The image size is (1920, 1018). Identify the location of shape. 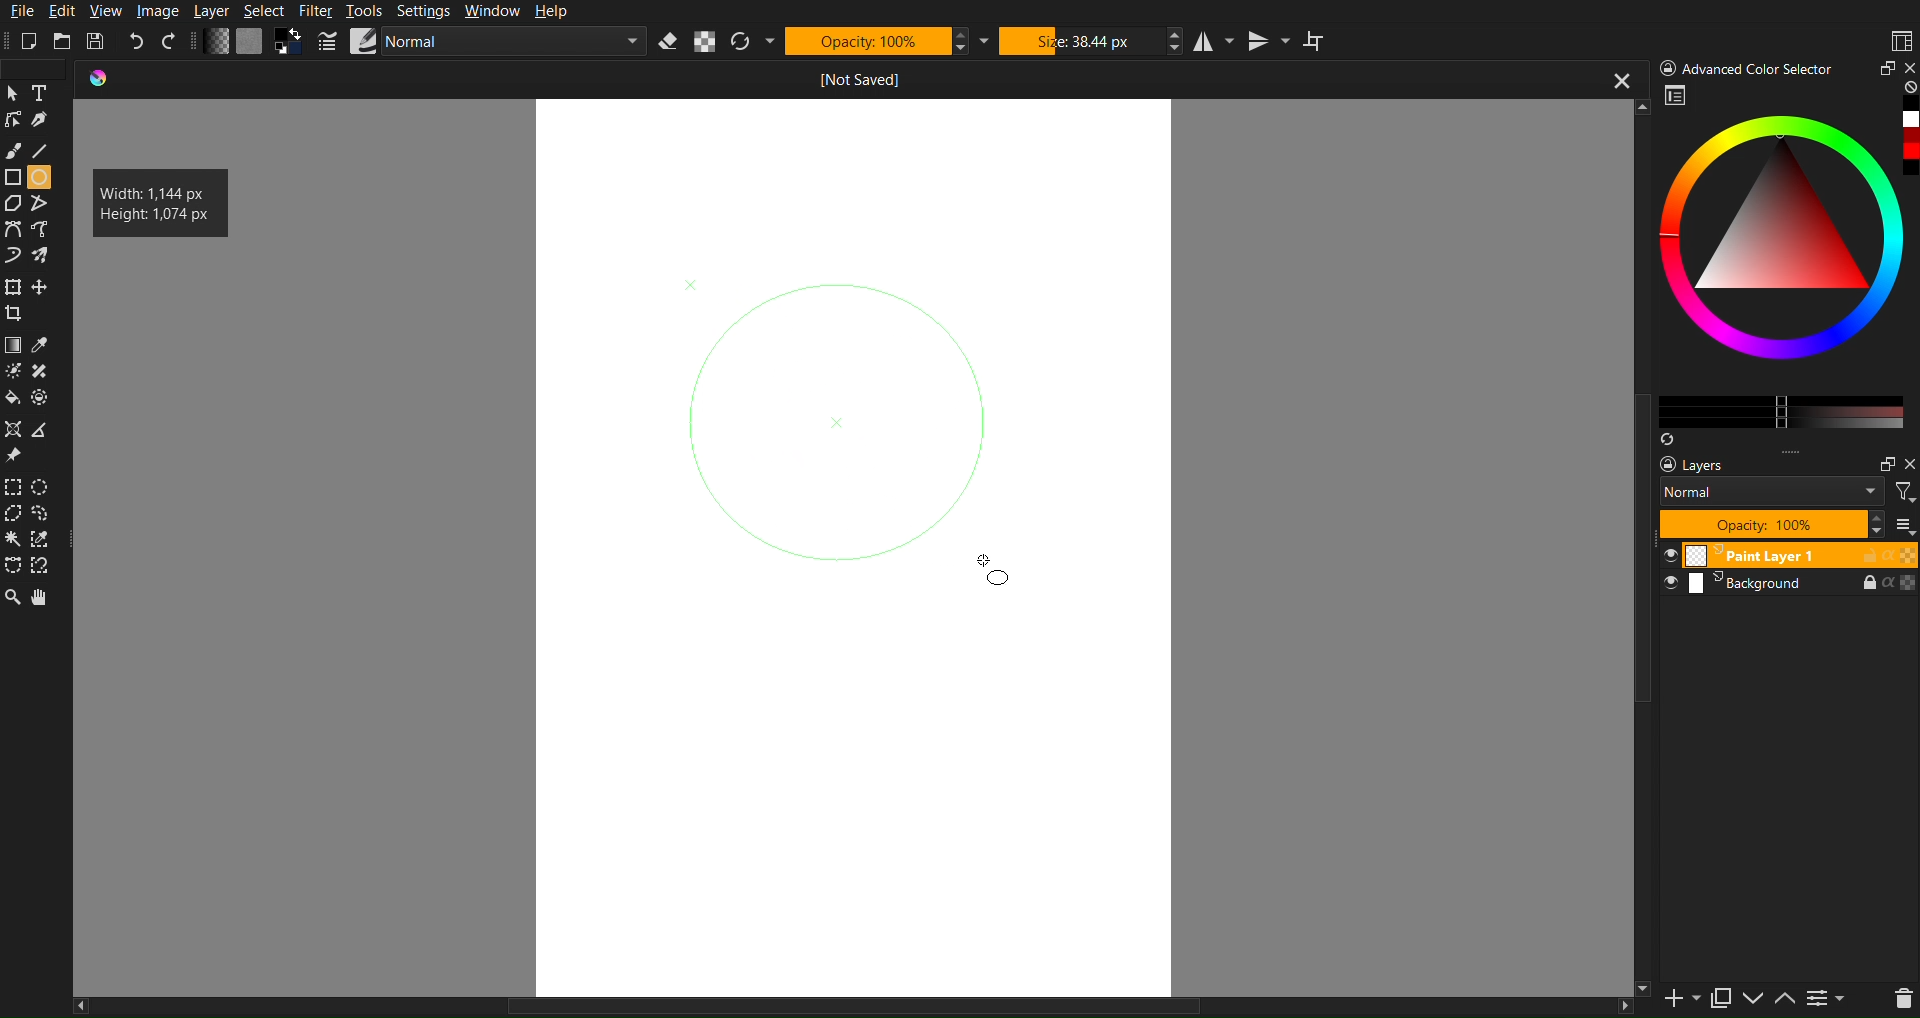
(44, 372).